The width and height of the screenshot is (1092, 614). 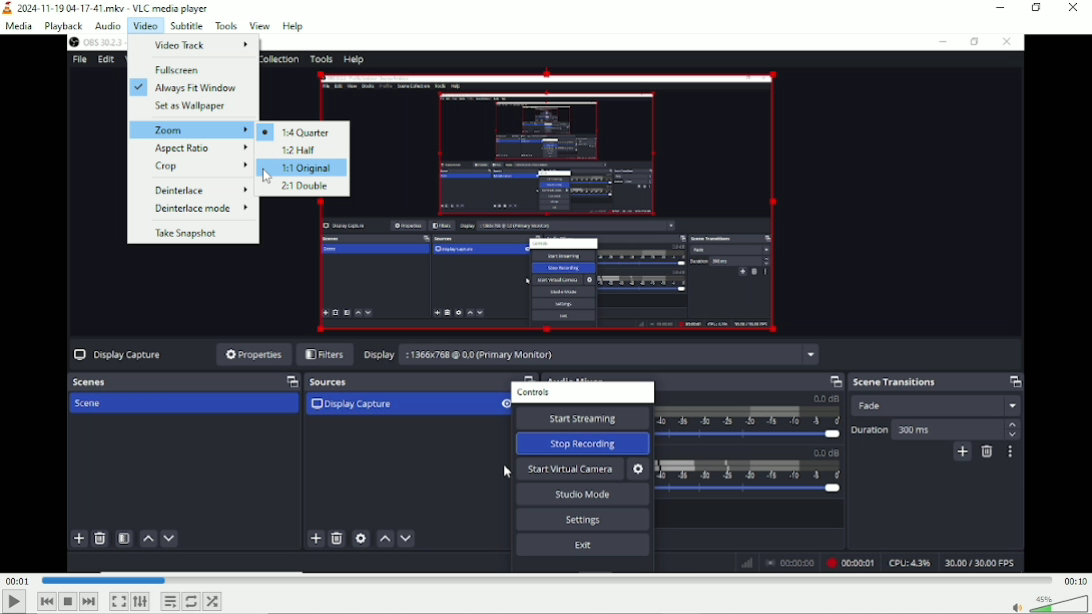 I want to click on original, so click(x=303, y=168).